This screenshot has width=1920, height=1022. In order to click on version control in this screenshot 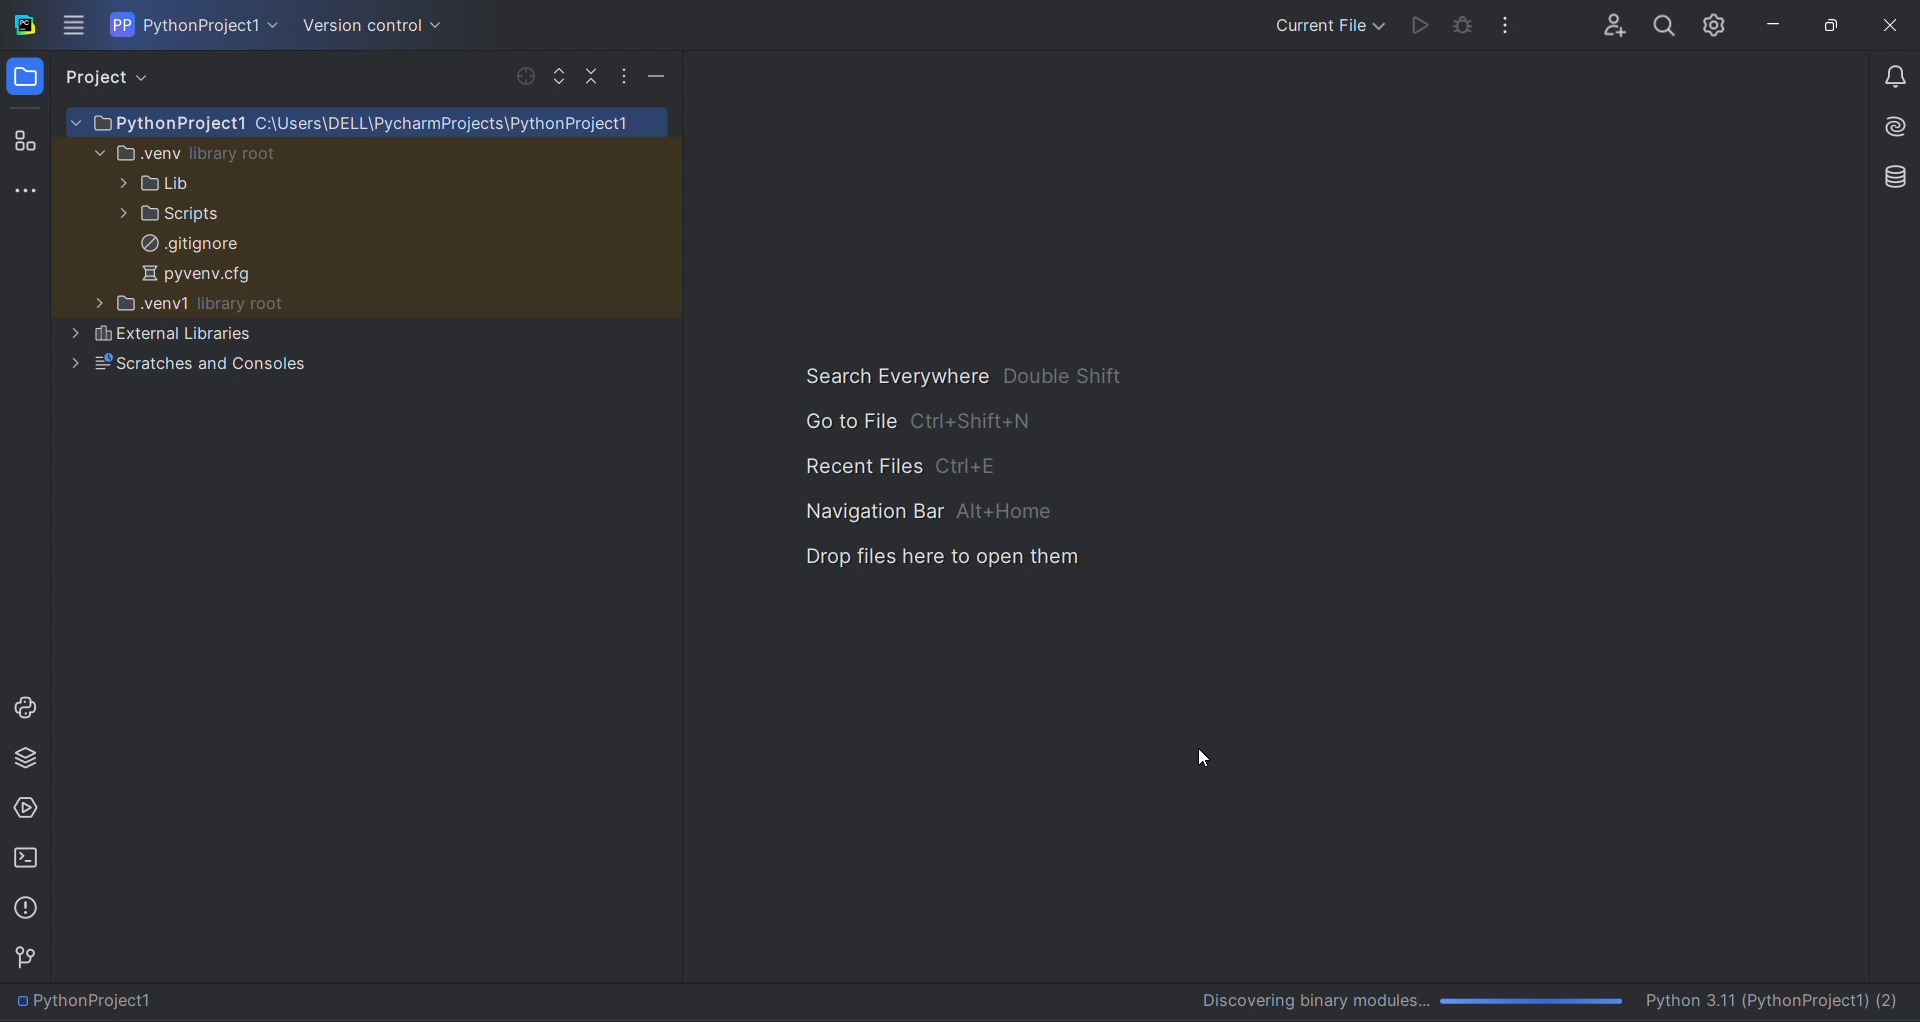, I will do `click(28, 957)`.